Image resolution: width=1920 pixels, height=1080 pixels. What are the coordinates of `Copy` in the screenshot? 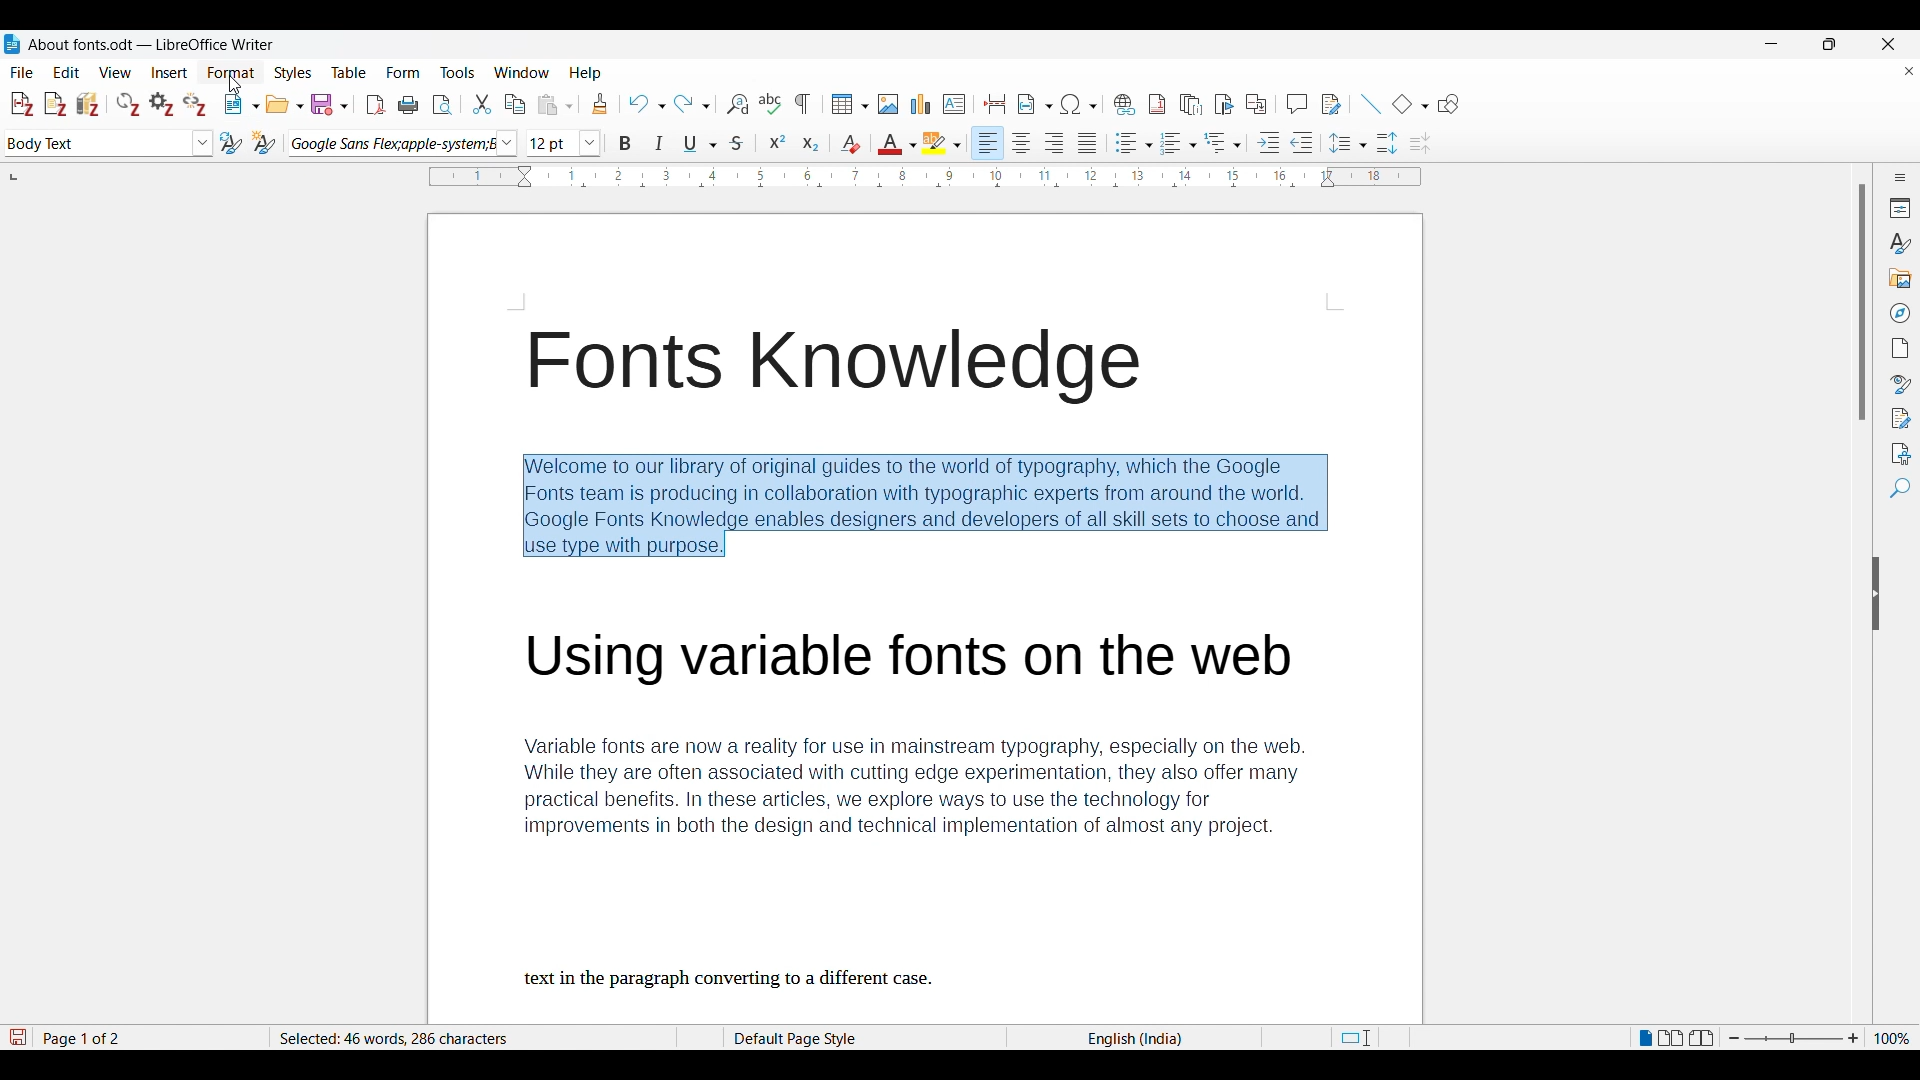 It's located at (514, 104).